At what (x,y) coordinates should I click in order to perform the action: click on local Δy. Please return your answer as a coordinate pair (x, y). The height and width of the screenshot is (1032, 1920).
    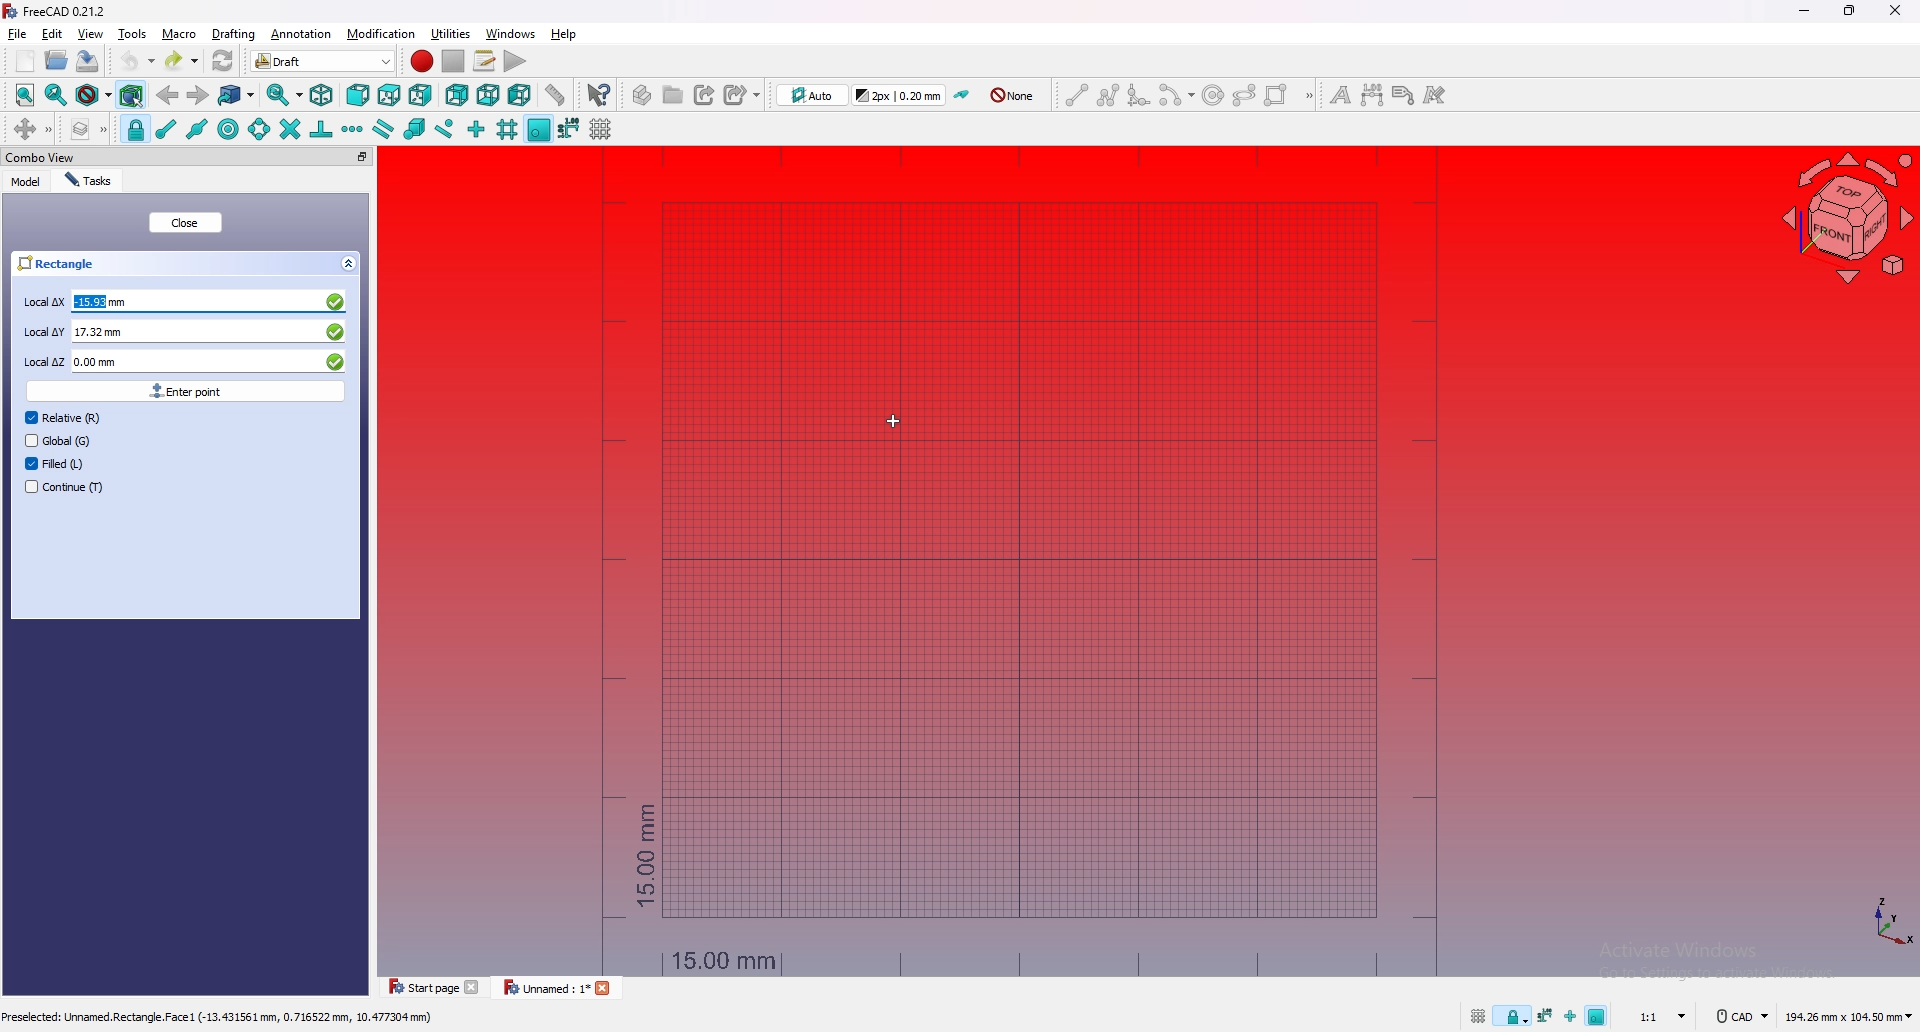
    Looking at the image, I should click on (42, 332).